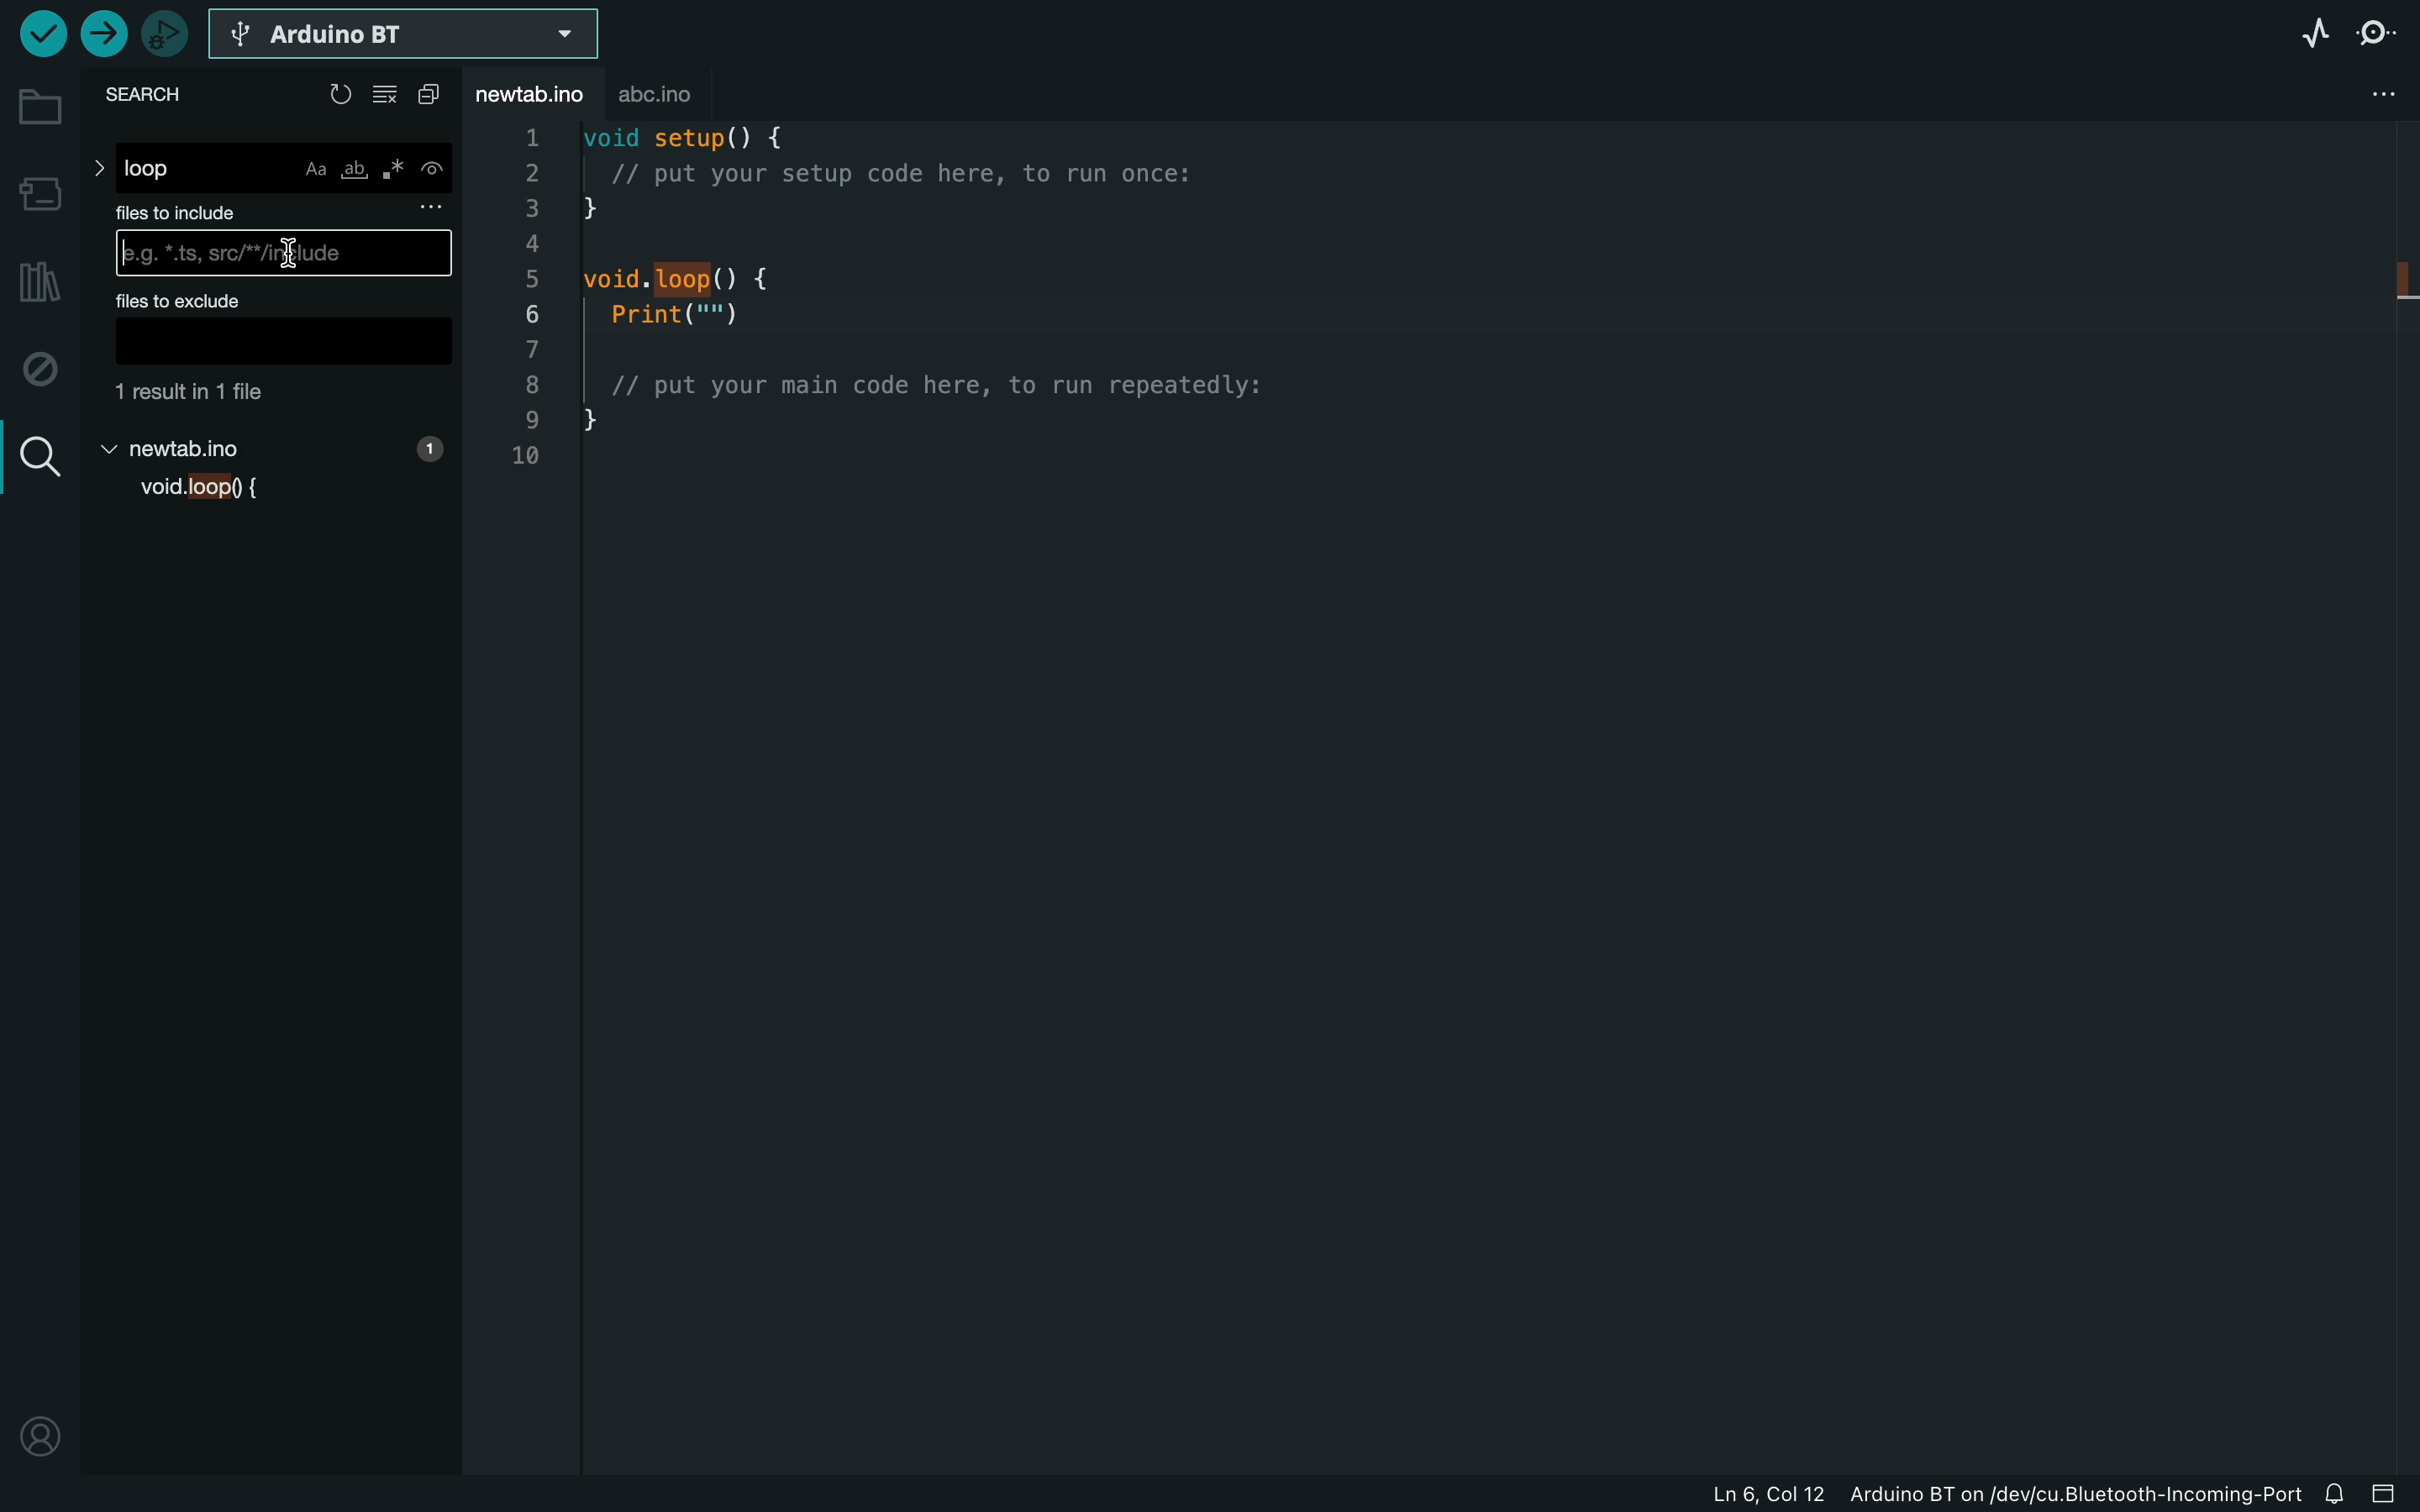 The height and width of the screenshot is (1512, 2420). What do you see at coordinates (155, 96) in the screenshot?
I see `search` at bounding box center [155, 96].